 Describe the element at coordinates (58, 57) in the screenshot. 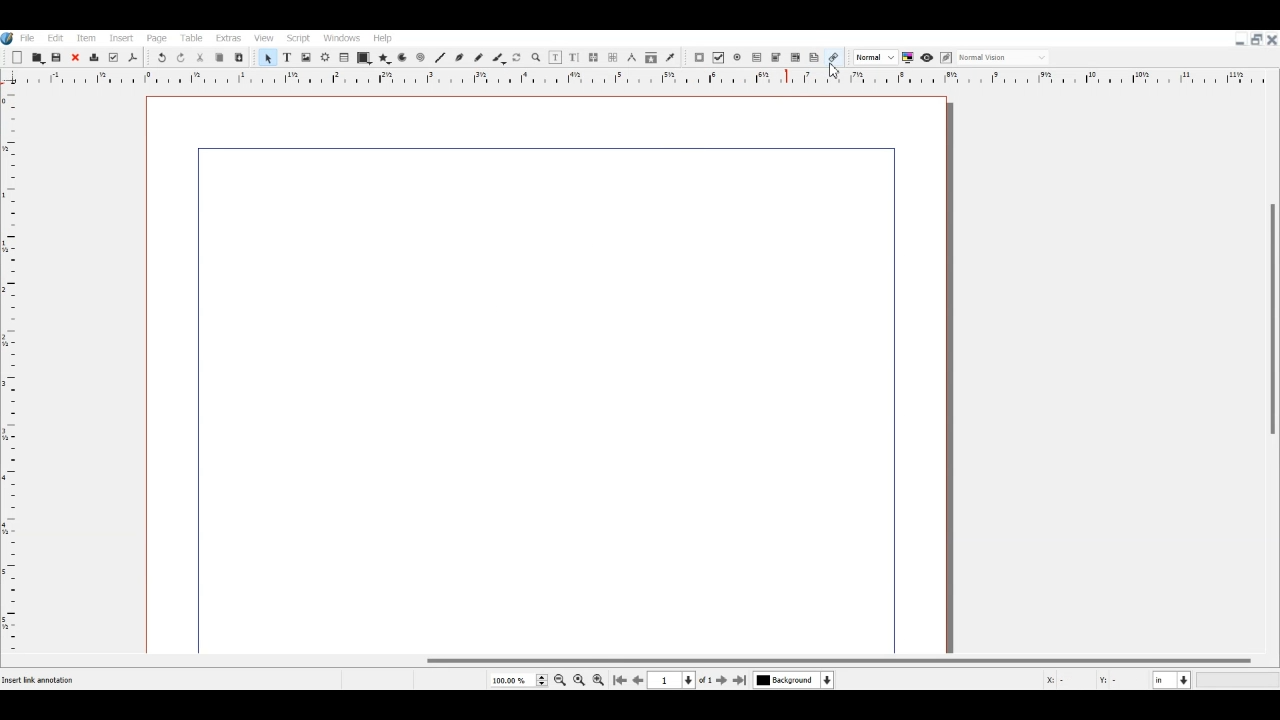

I see `Save` at that location.